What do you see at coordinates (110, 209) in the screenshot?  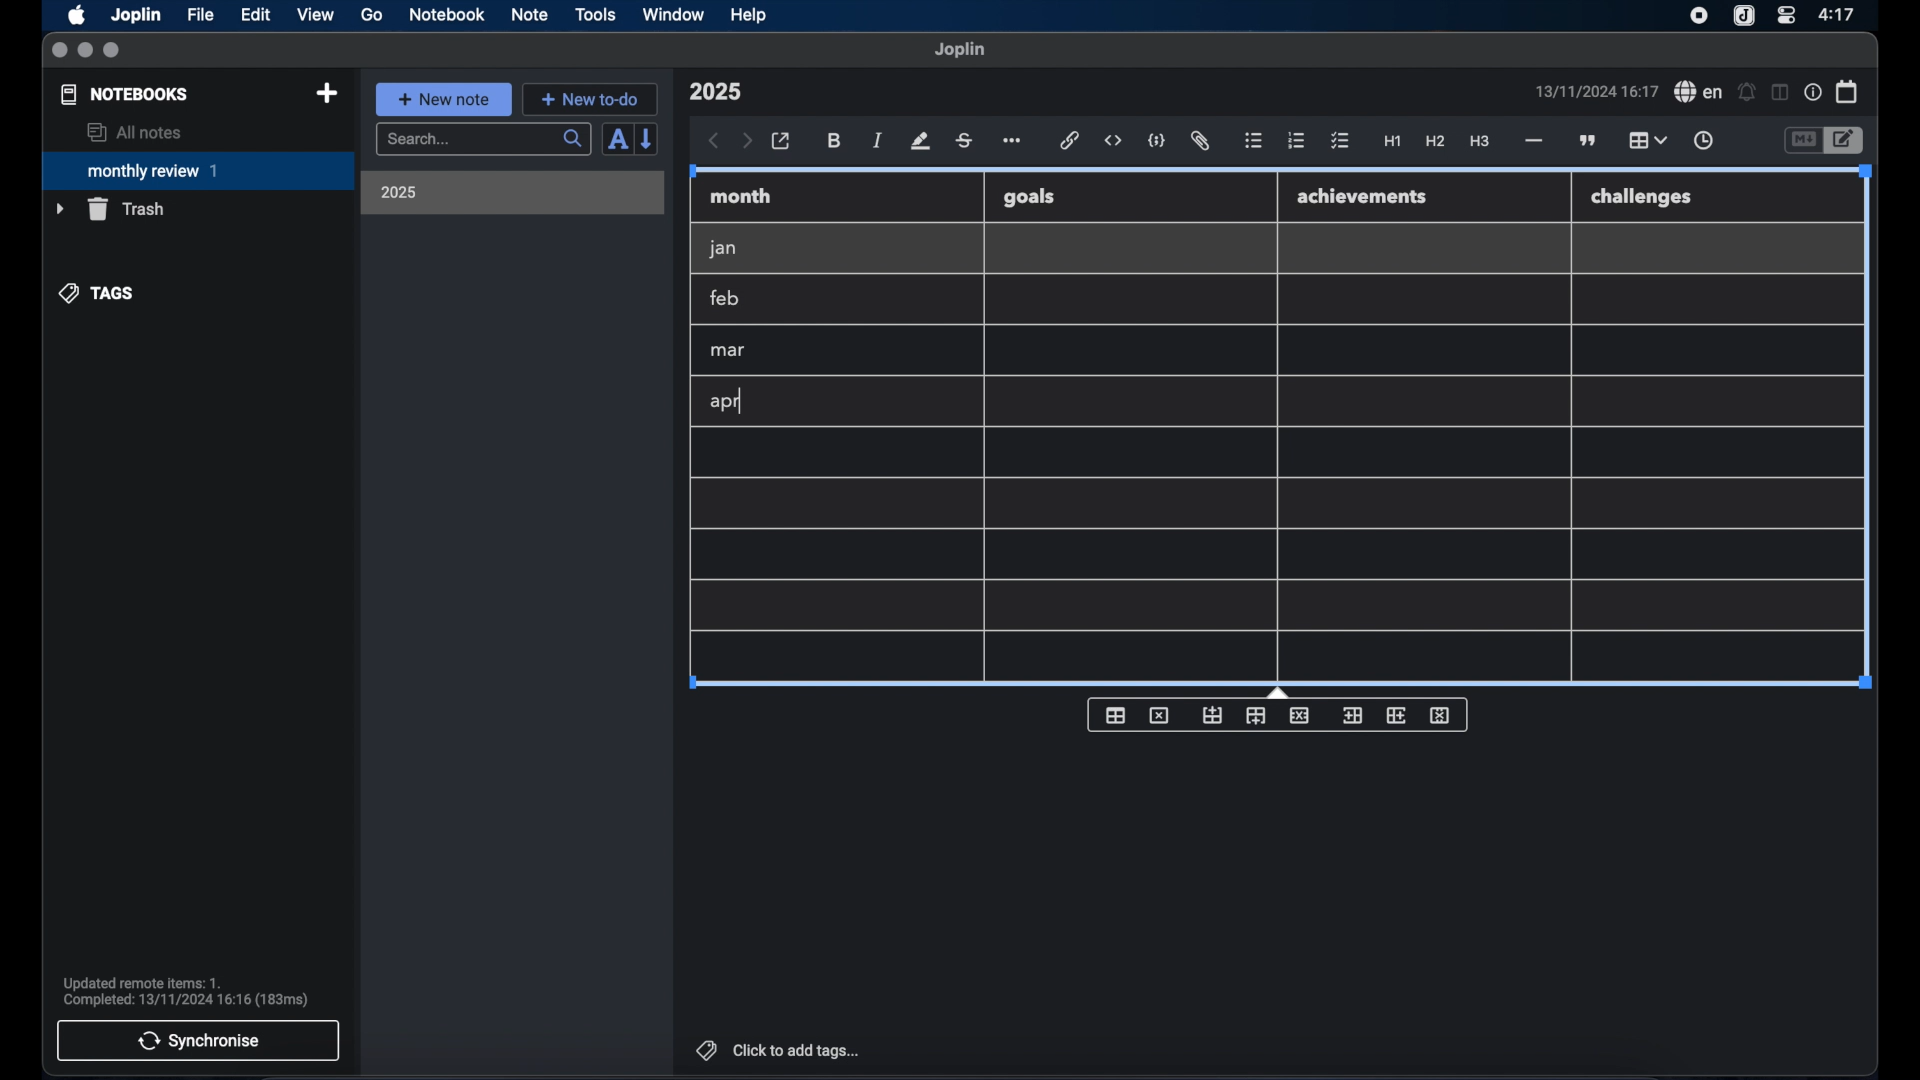 I see `trash` at bounding box center [110, 209].